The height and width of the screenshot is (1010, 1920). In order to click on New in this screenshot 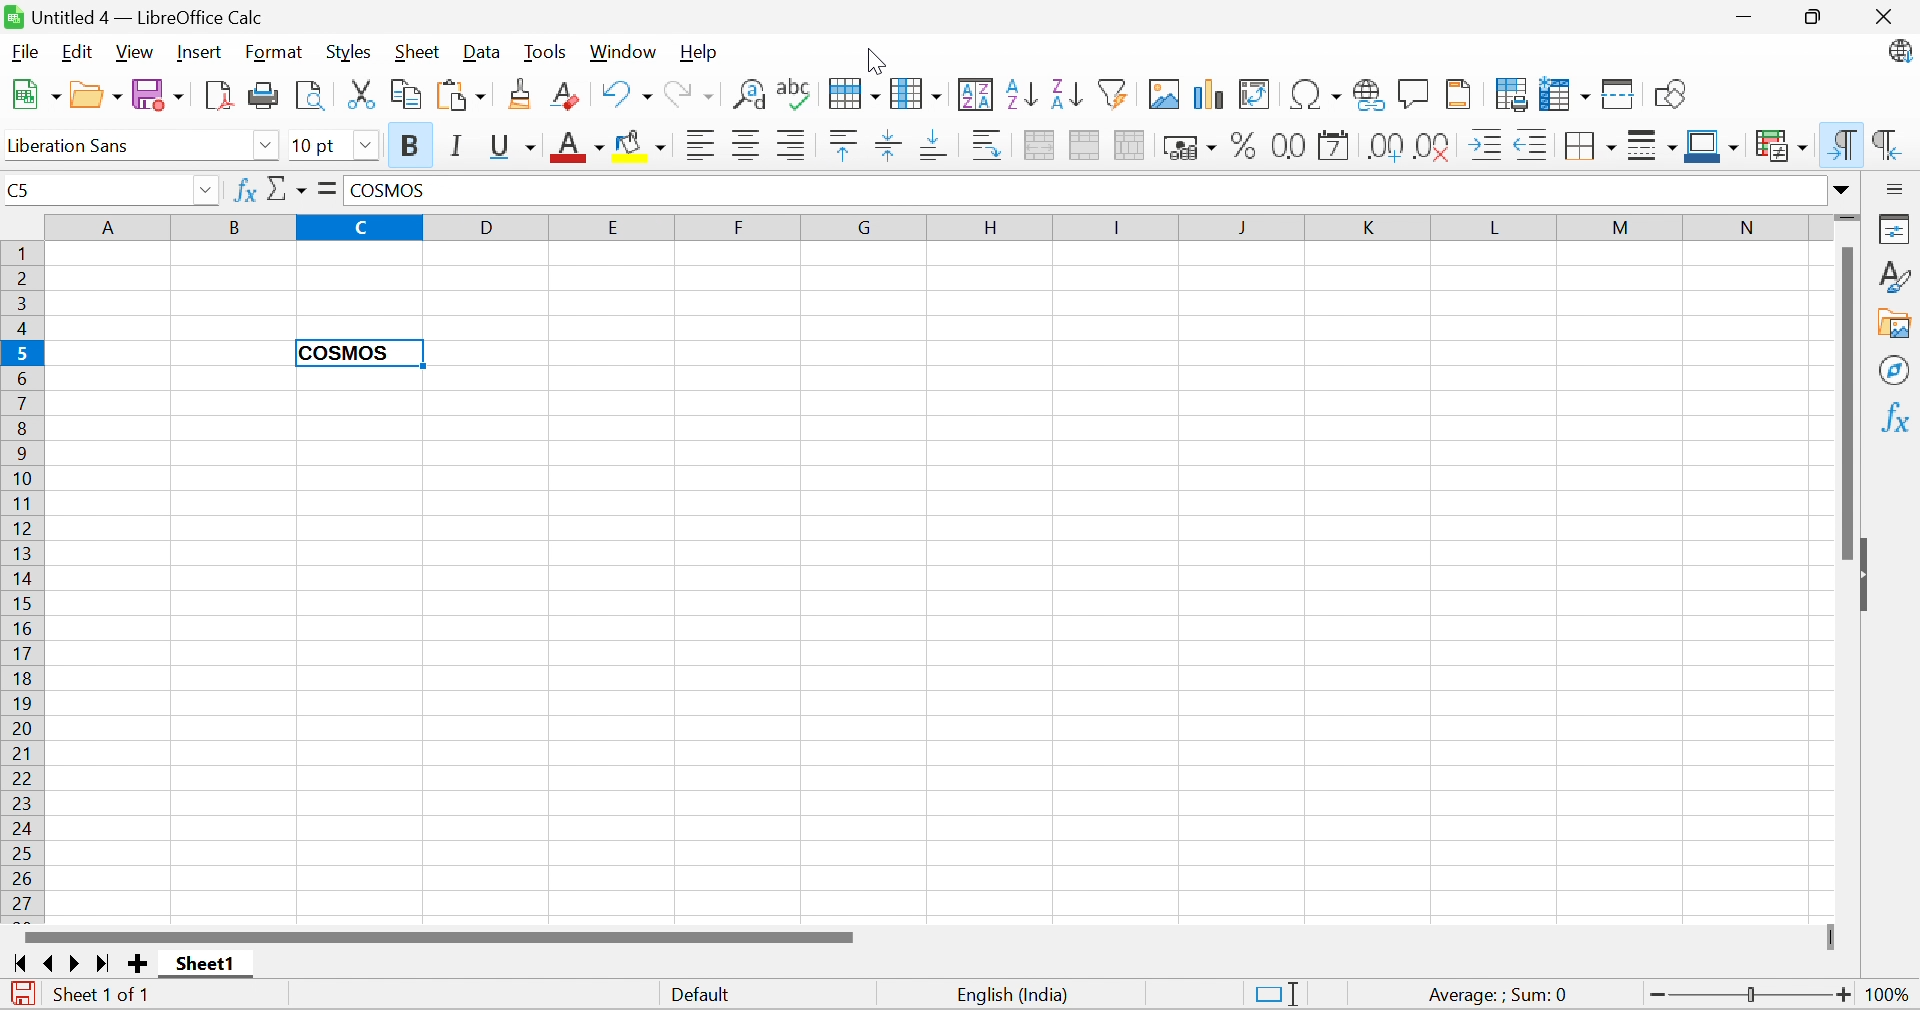, I will do `click(31, 93)`.